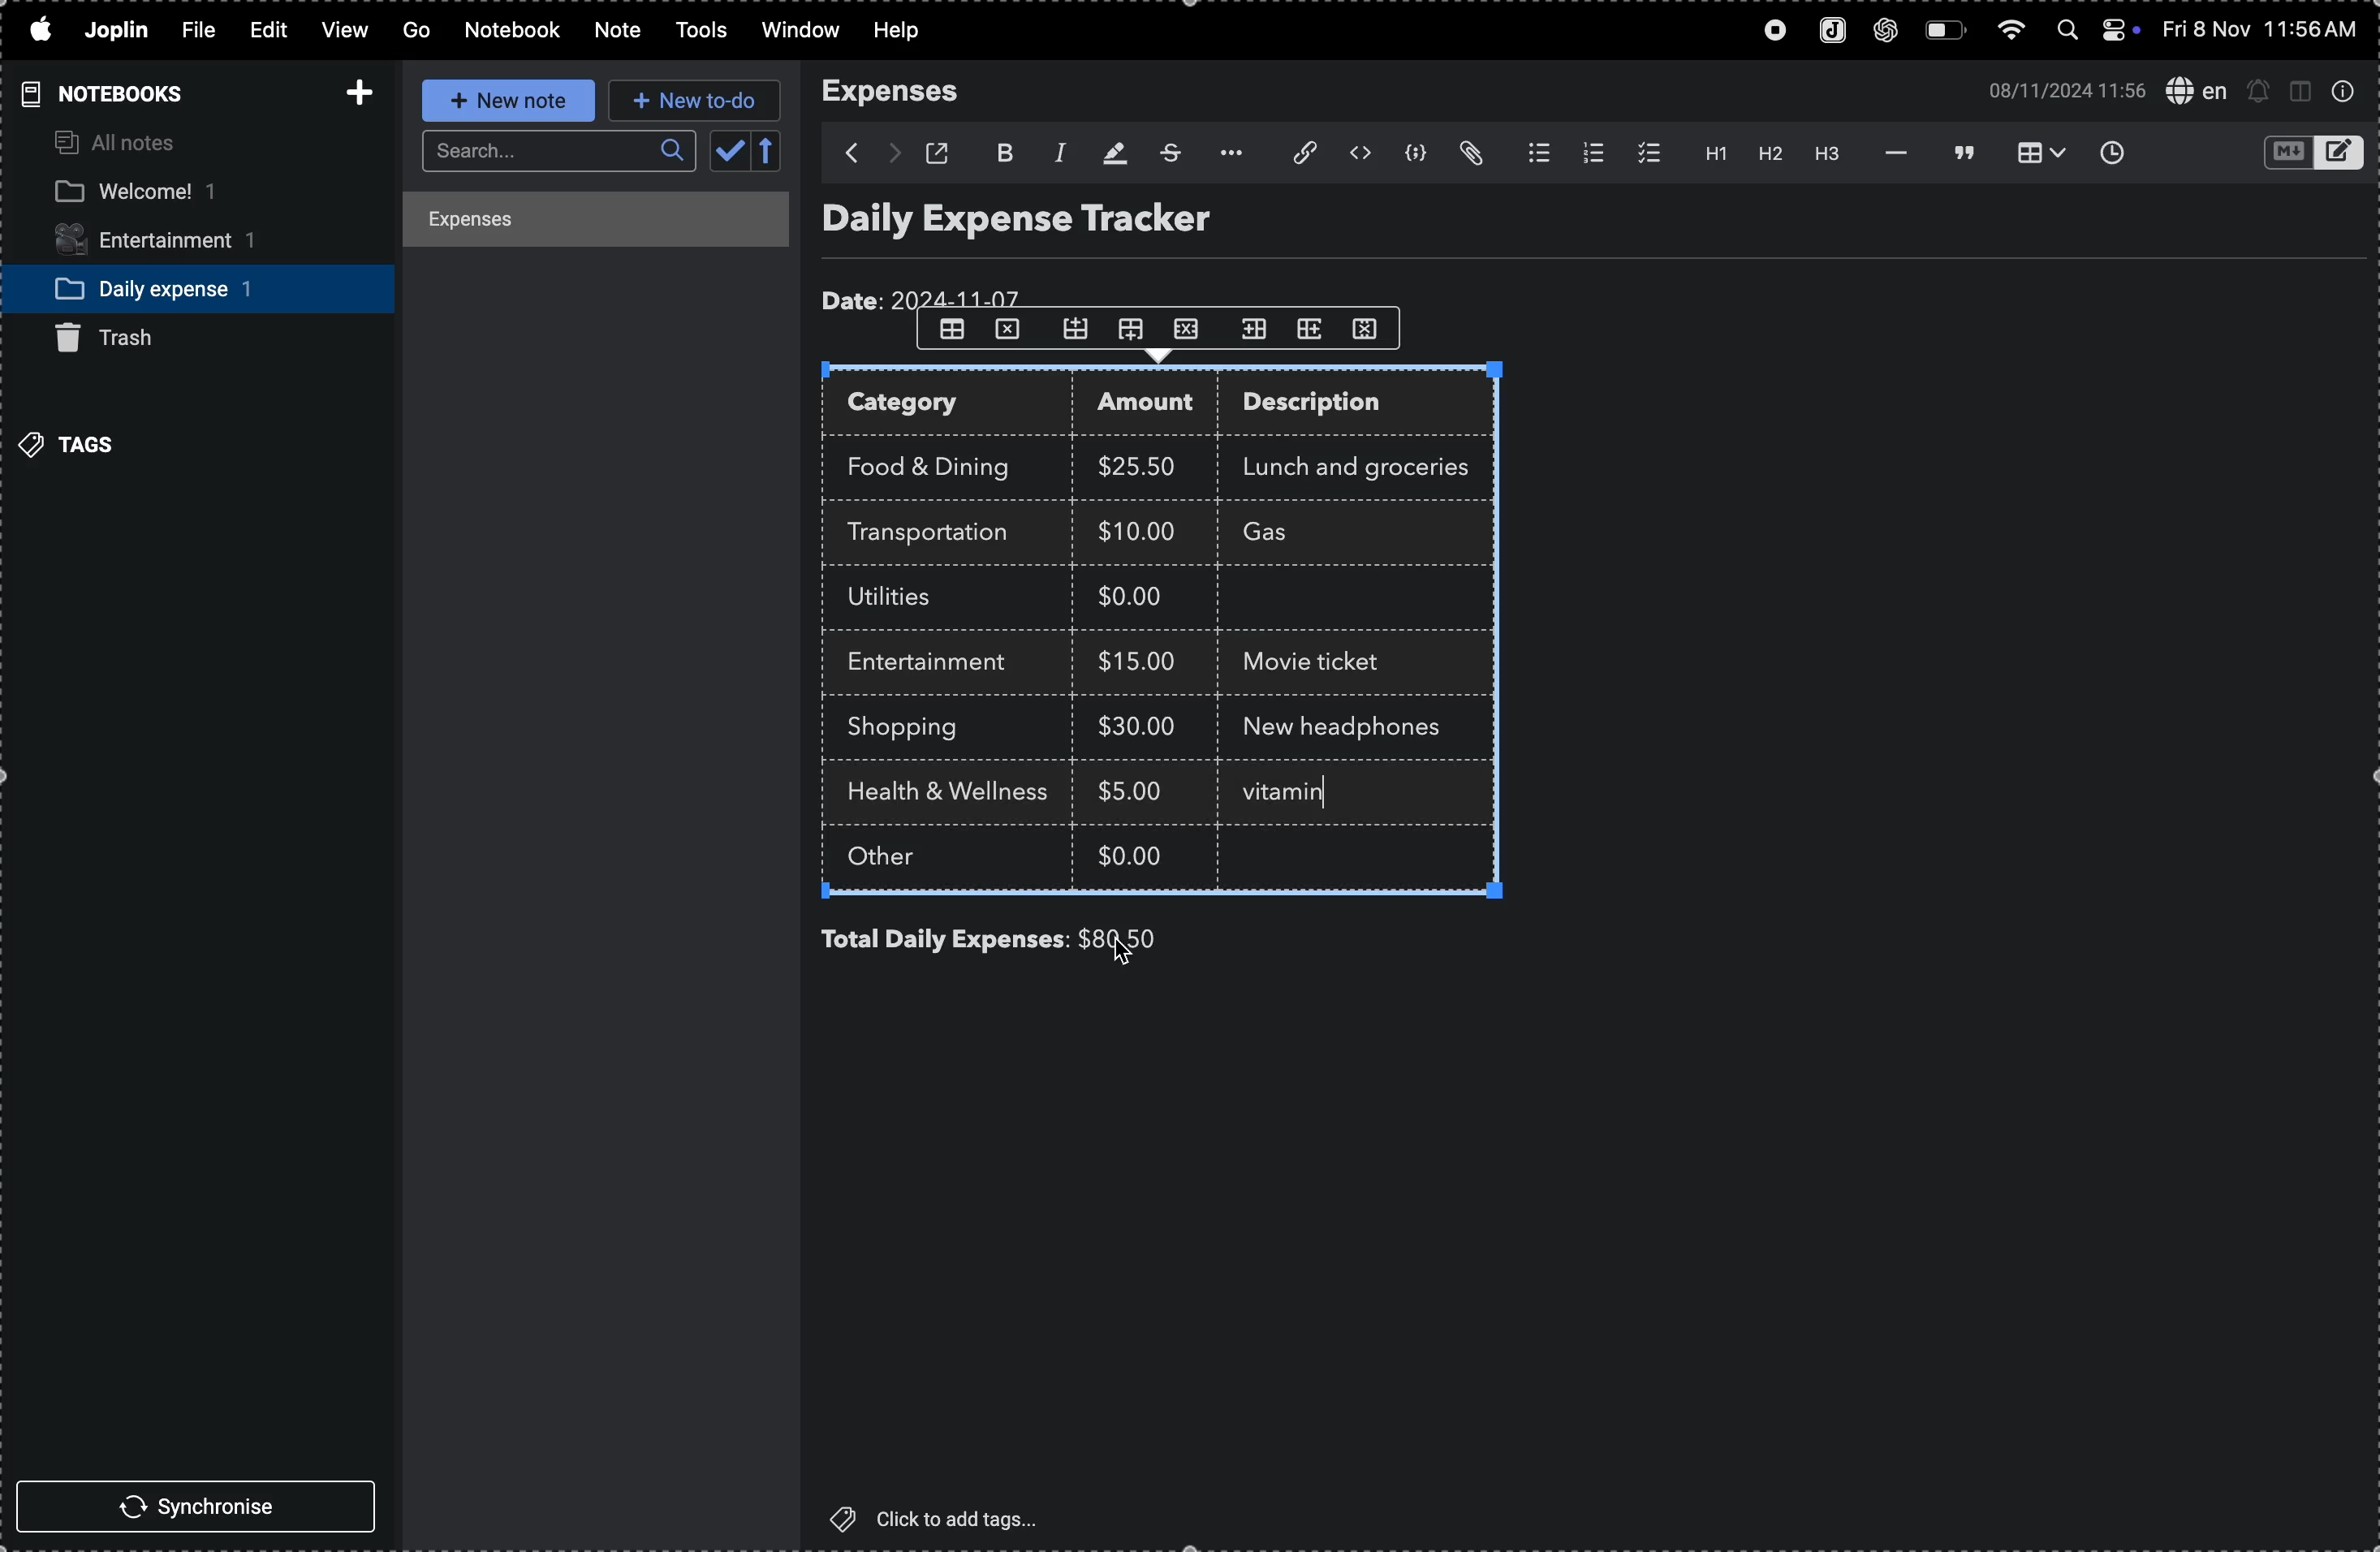 Image resolution: width=2380 pixels, height=1552 pixels. Describe the element at coordinates (195, 32) in the screenshot. I see `file` at that location.